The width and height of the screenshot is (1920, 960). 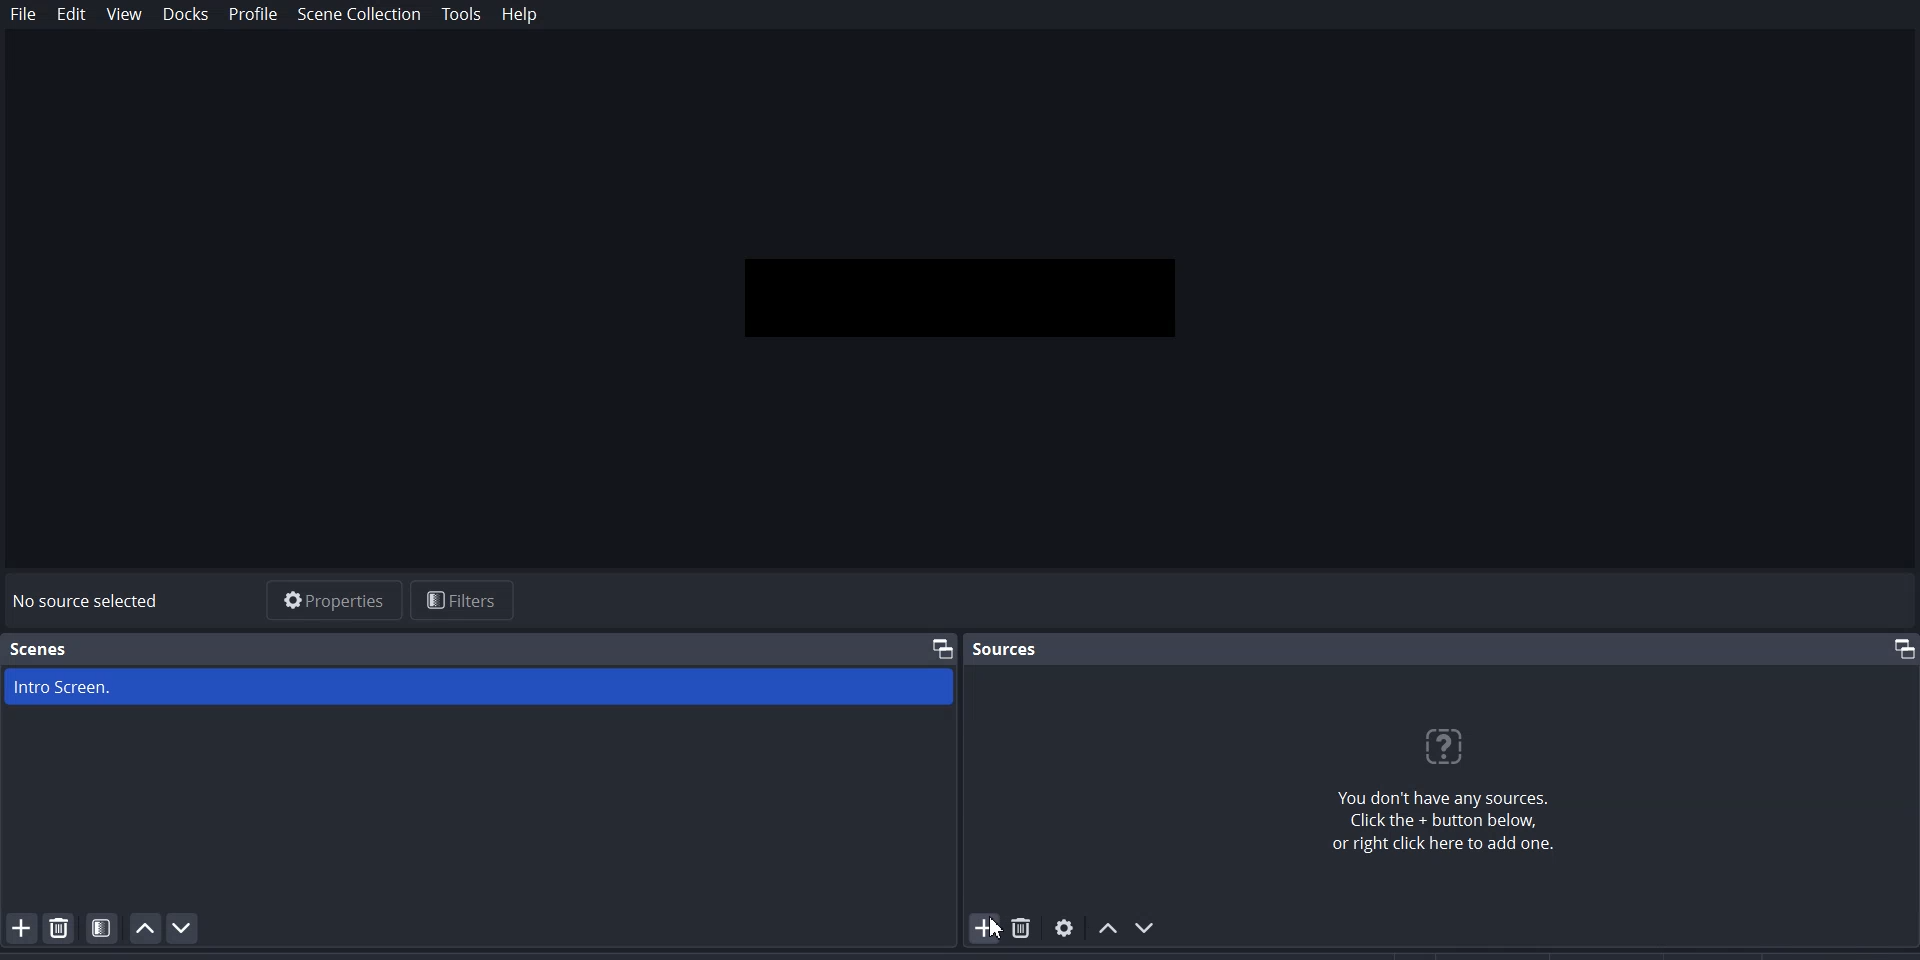 I want to click on Remove Selected Scene, so click(x=60, y=927).